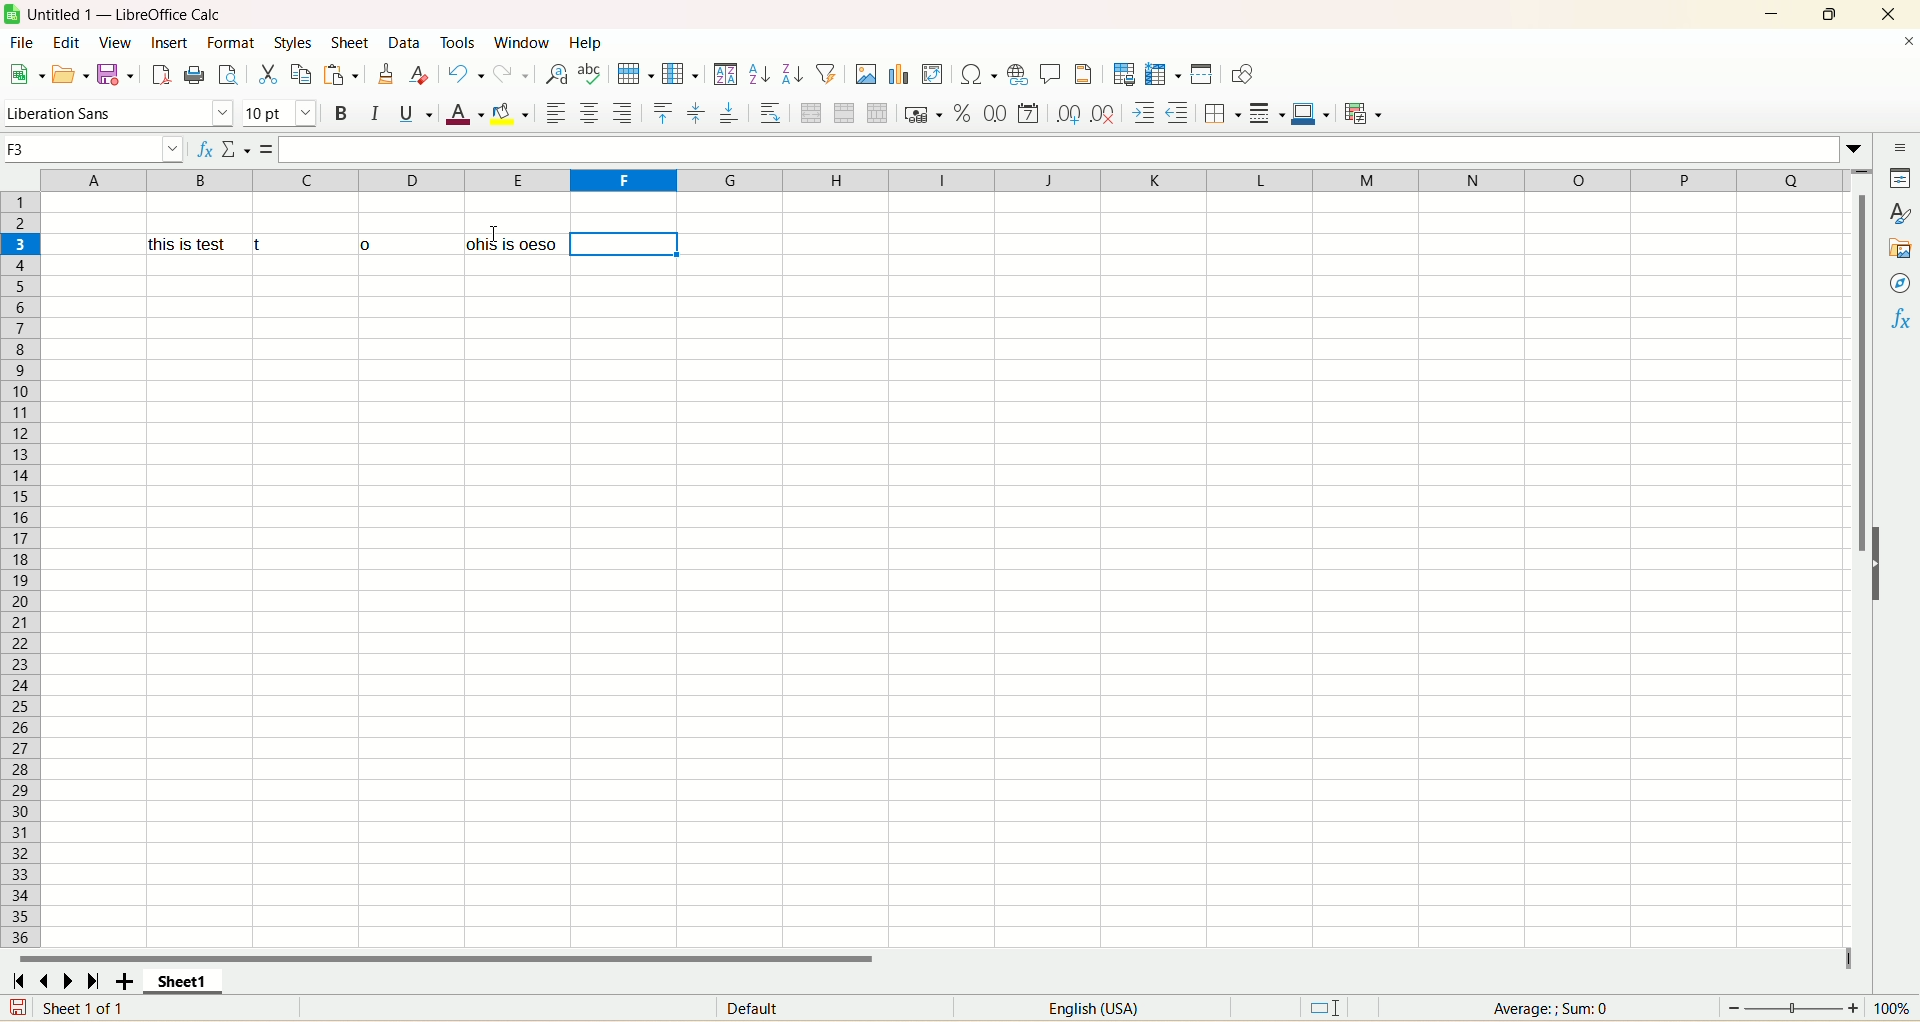  I want to click on align right, so click(623, 112).